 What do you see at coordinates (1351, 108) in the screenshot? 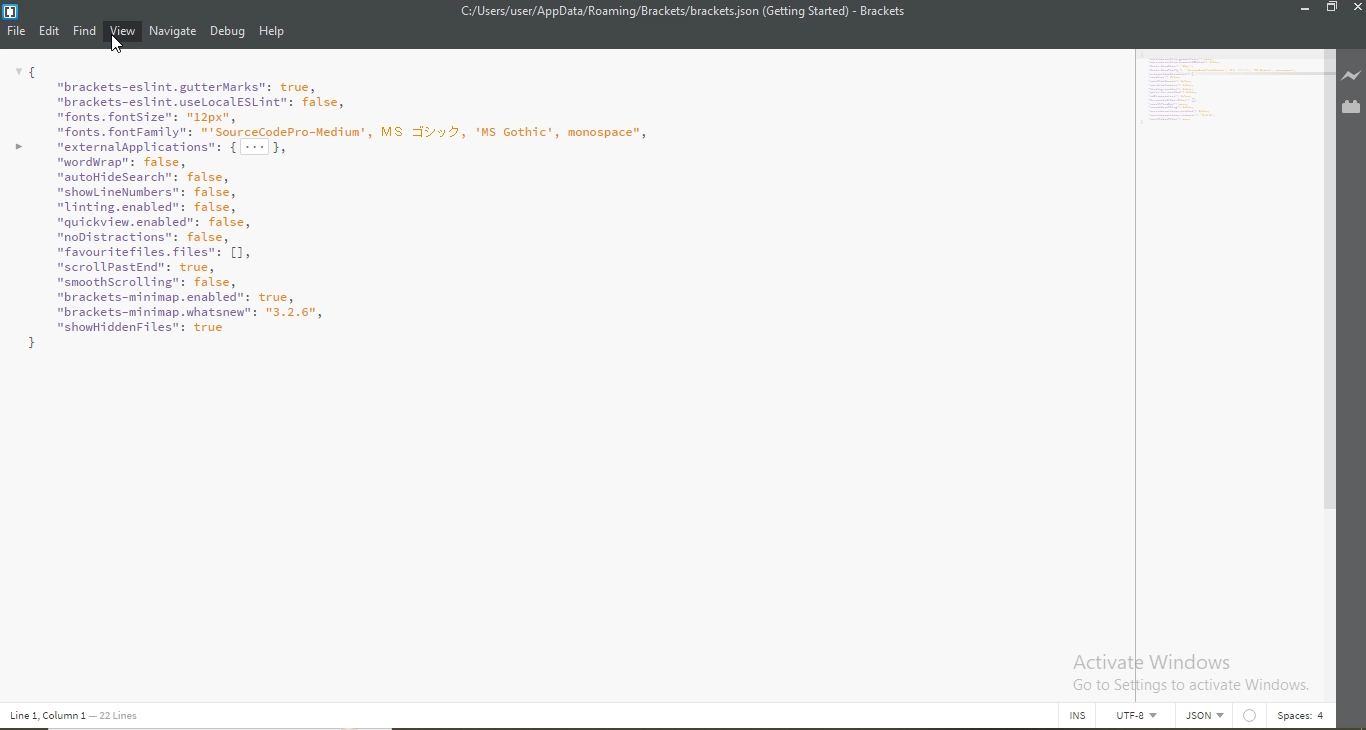
I see `Extension Manager` at bounding box center [1351, 108].